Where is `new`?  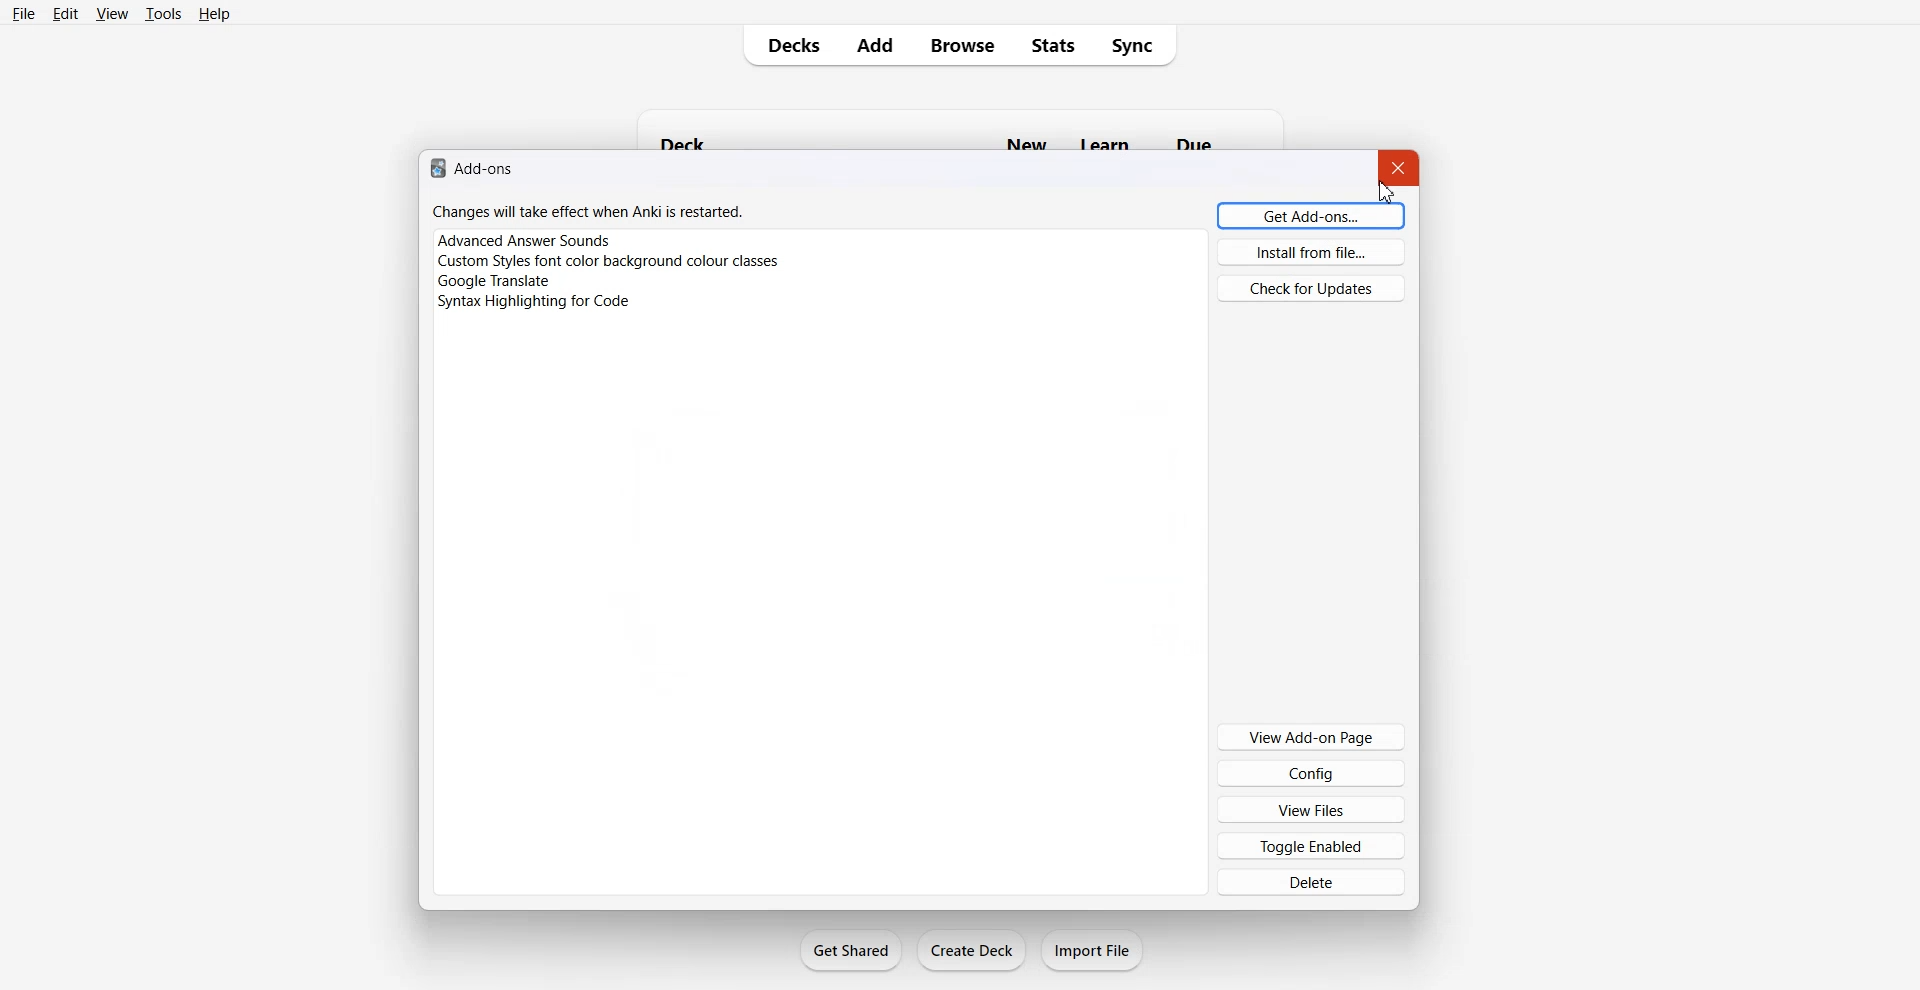
new is located at coordinates (1024, 143).